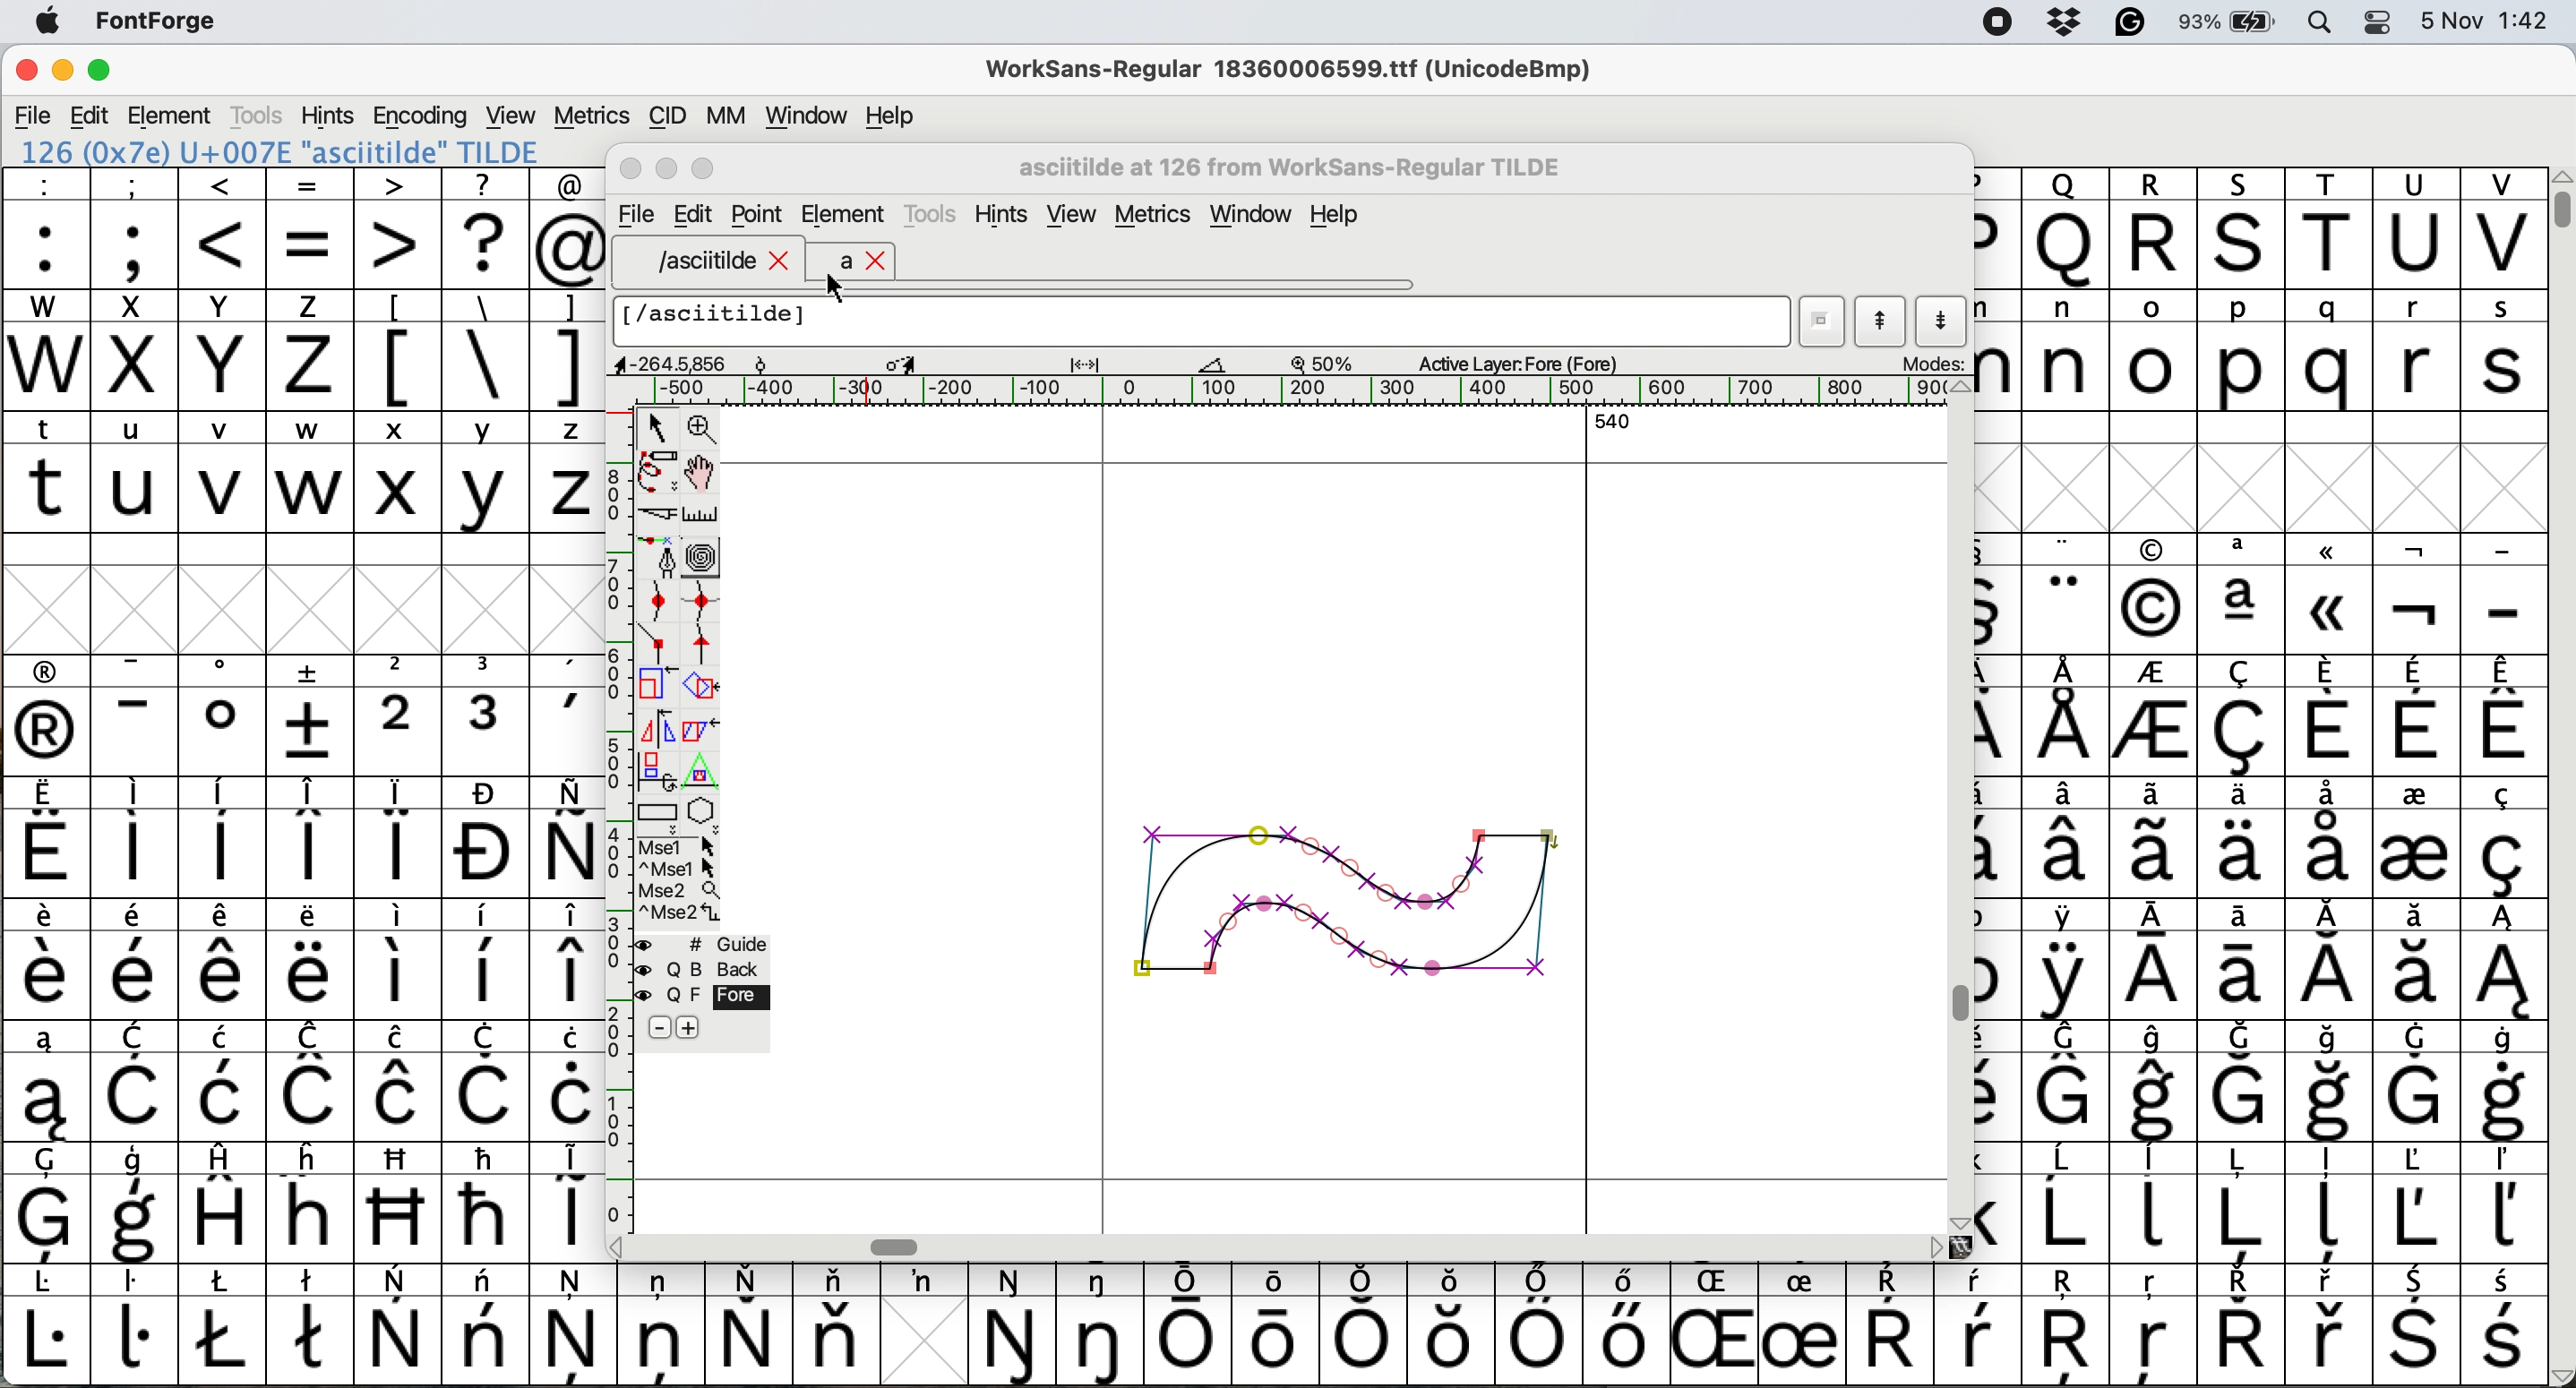 Image resolution: width=2576 pixels, height=1388 pixels. What do you see at coordinates (702, 473) in the screenshot?
I see `scroll by hand` at bounding box center [702, 473].